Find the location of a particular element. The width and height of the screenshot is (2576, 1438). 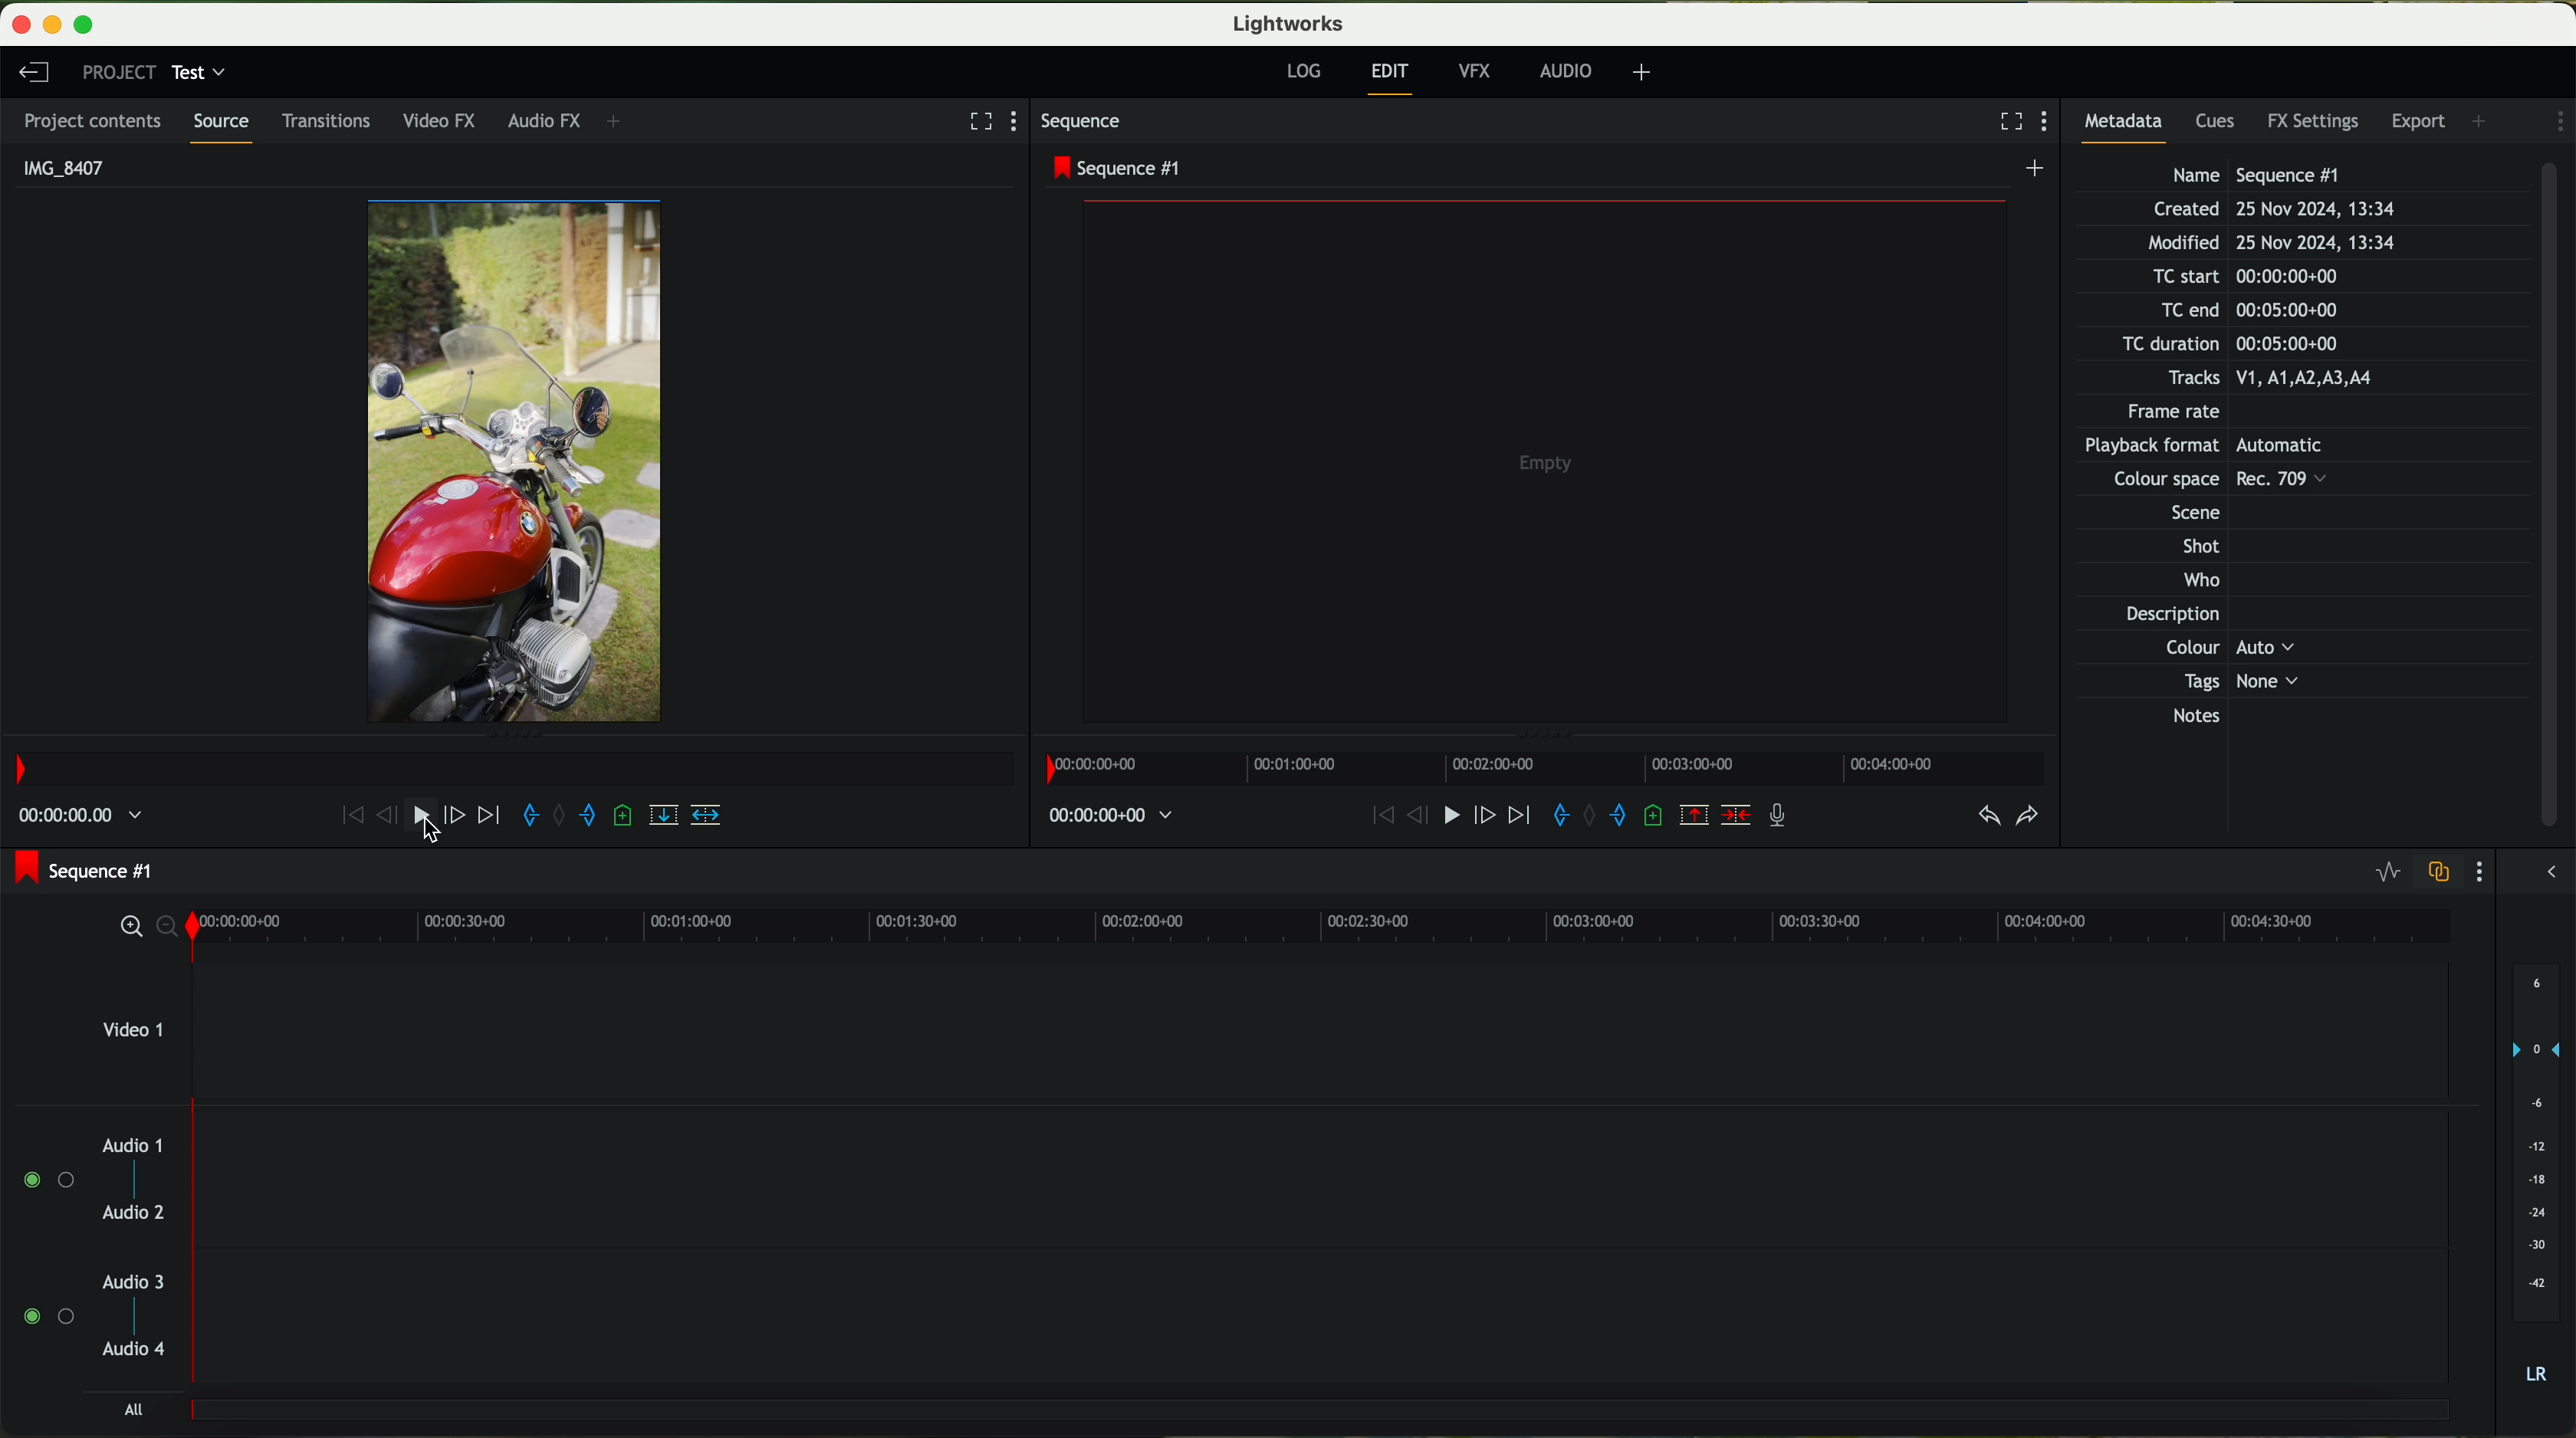

show settings menu is located at coordinates (2557, 121).